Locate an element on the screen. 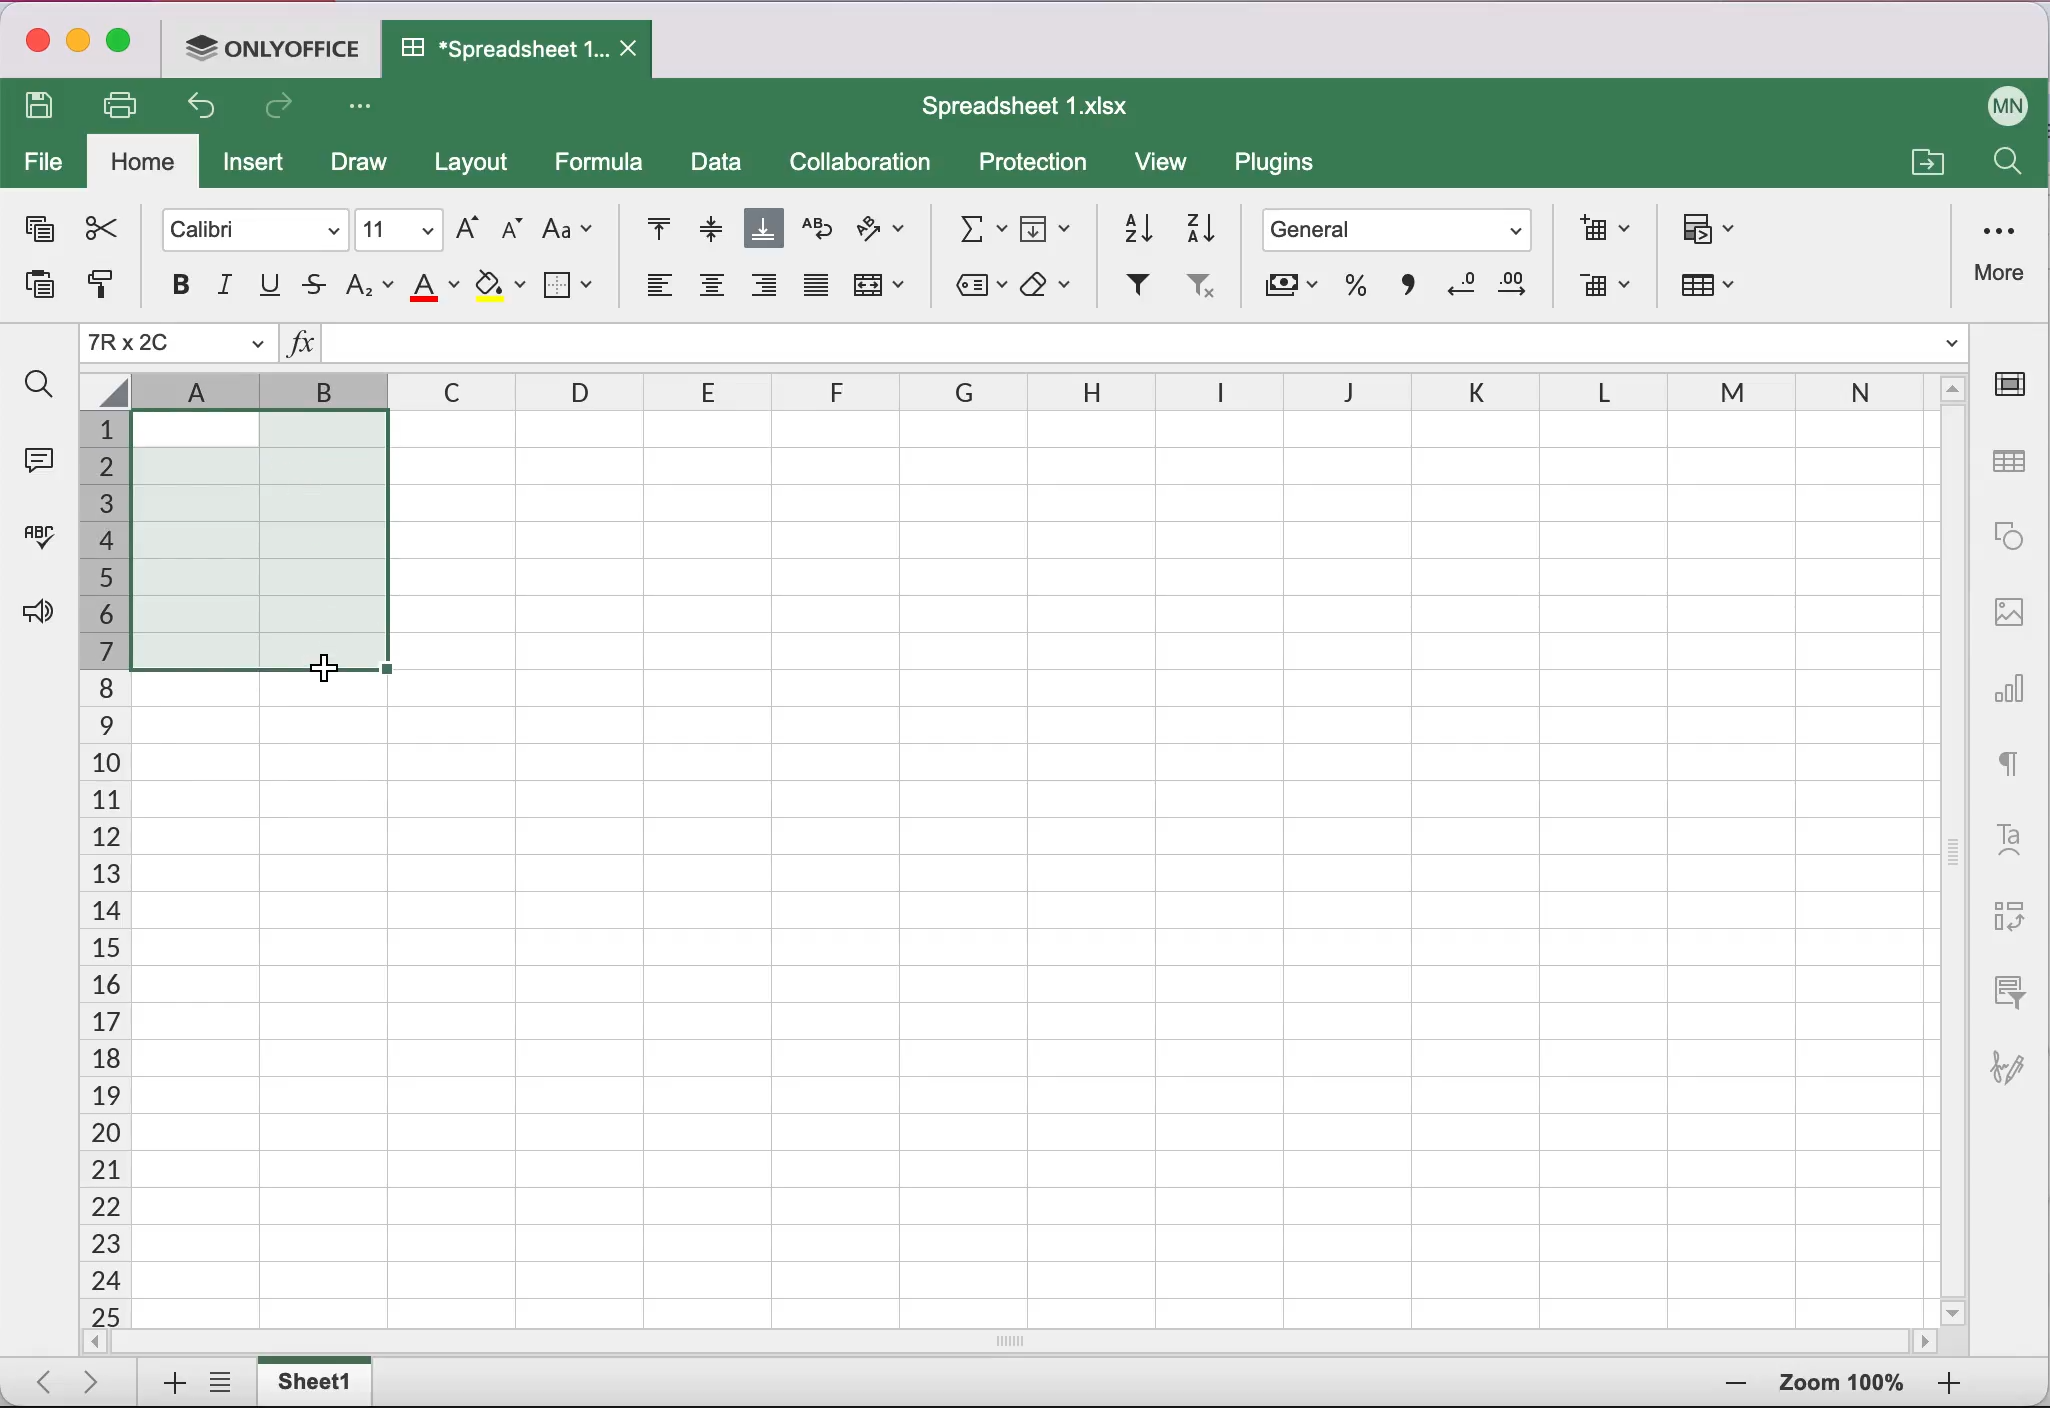 The image size is (2050, 1408). add comma is located at coordinates (1404, 292).